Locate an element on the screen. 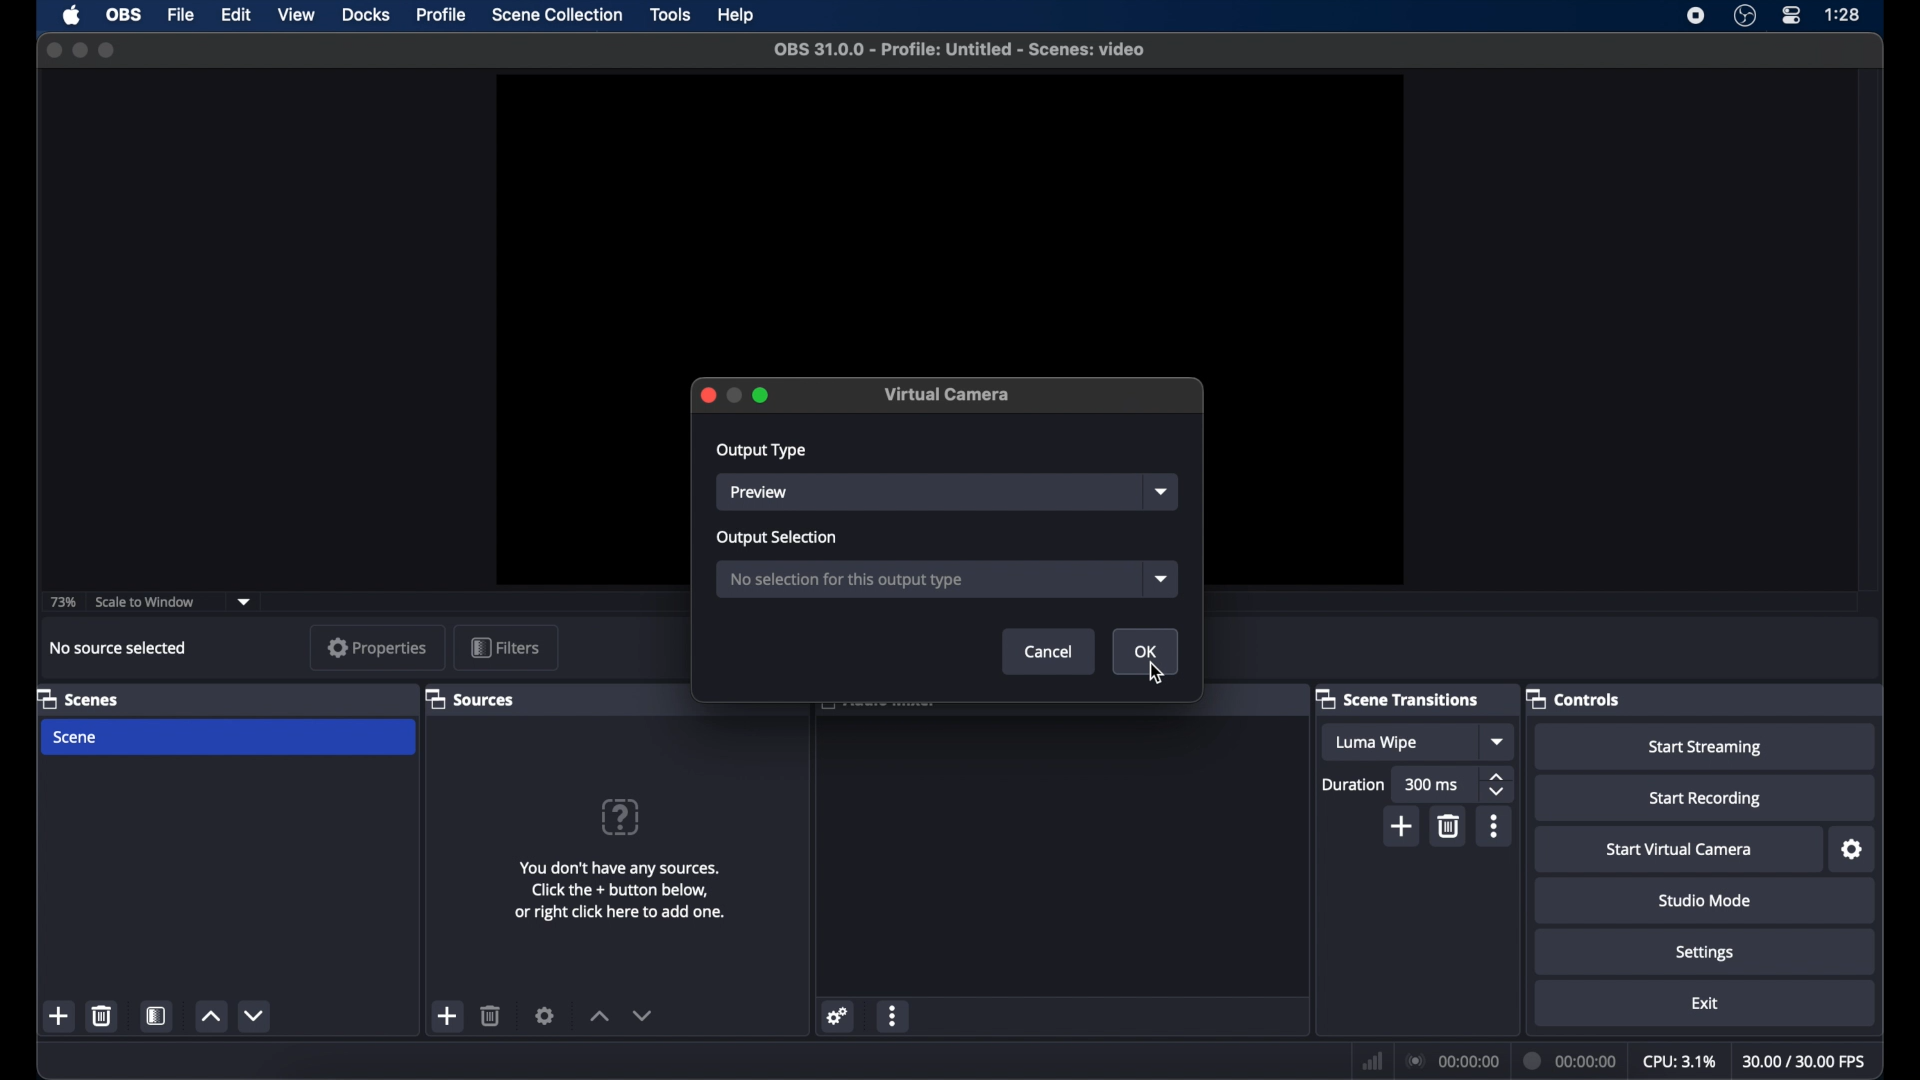 The image size is (1920, 1080). more options is located at coordinates (1493, 826).